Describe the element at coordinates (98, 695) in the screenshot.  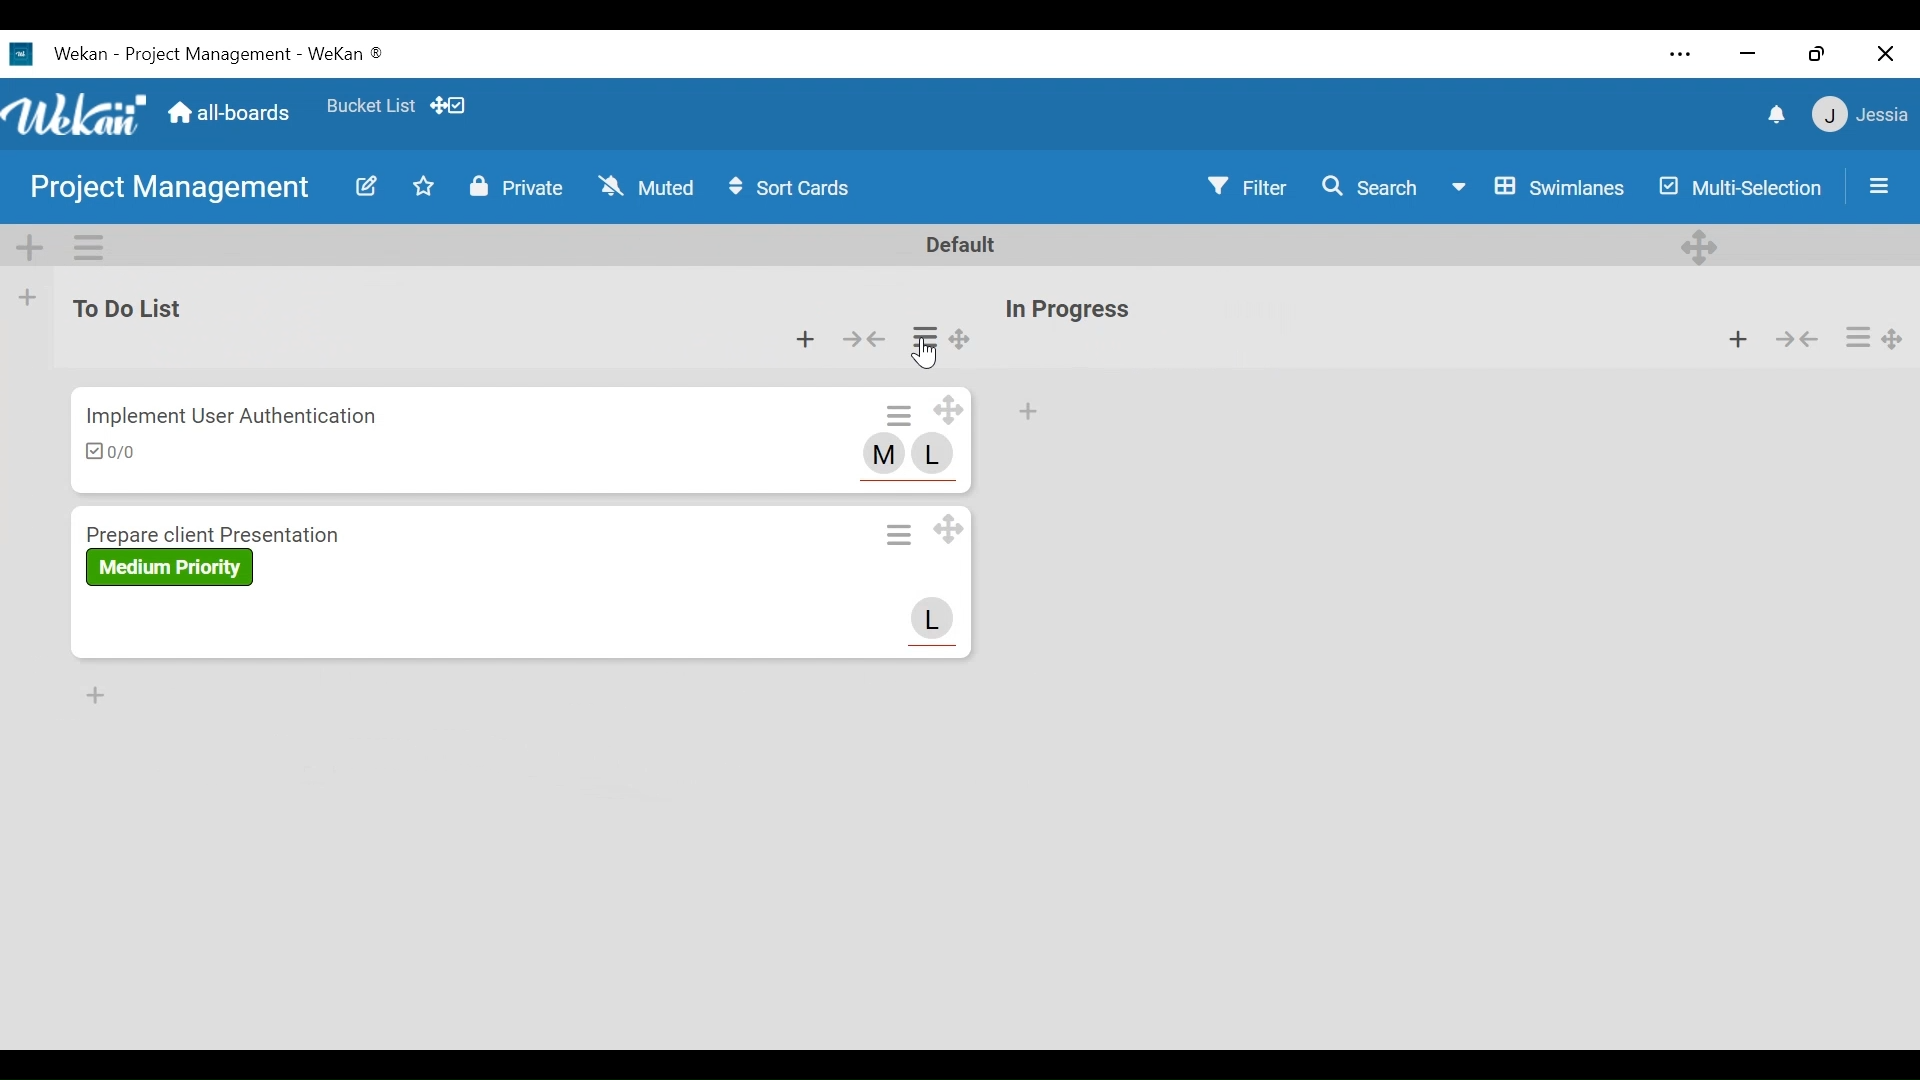
I see `Add card to bottom of the list` at that location.